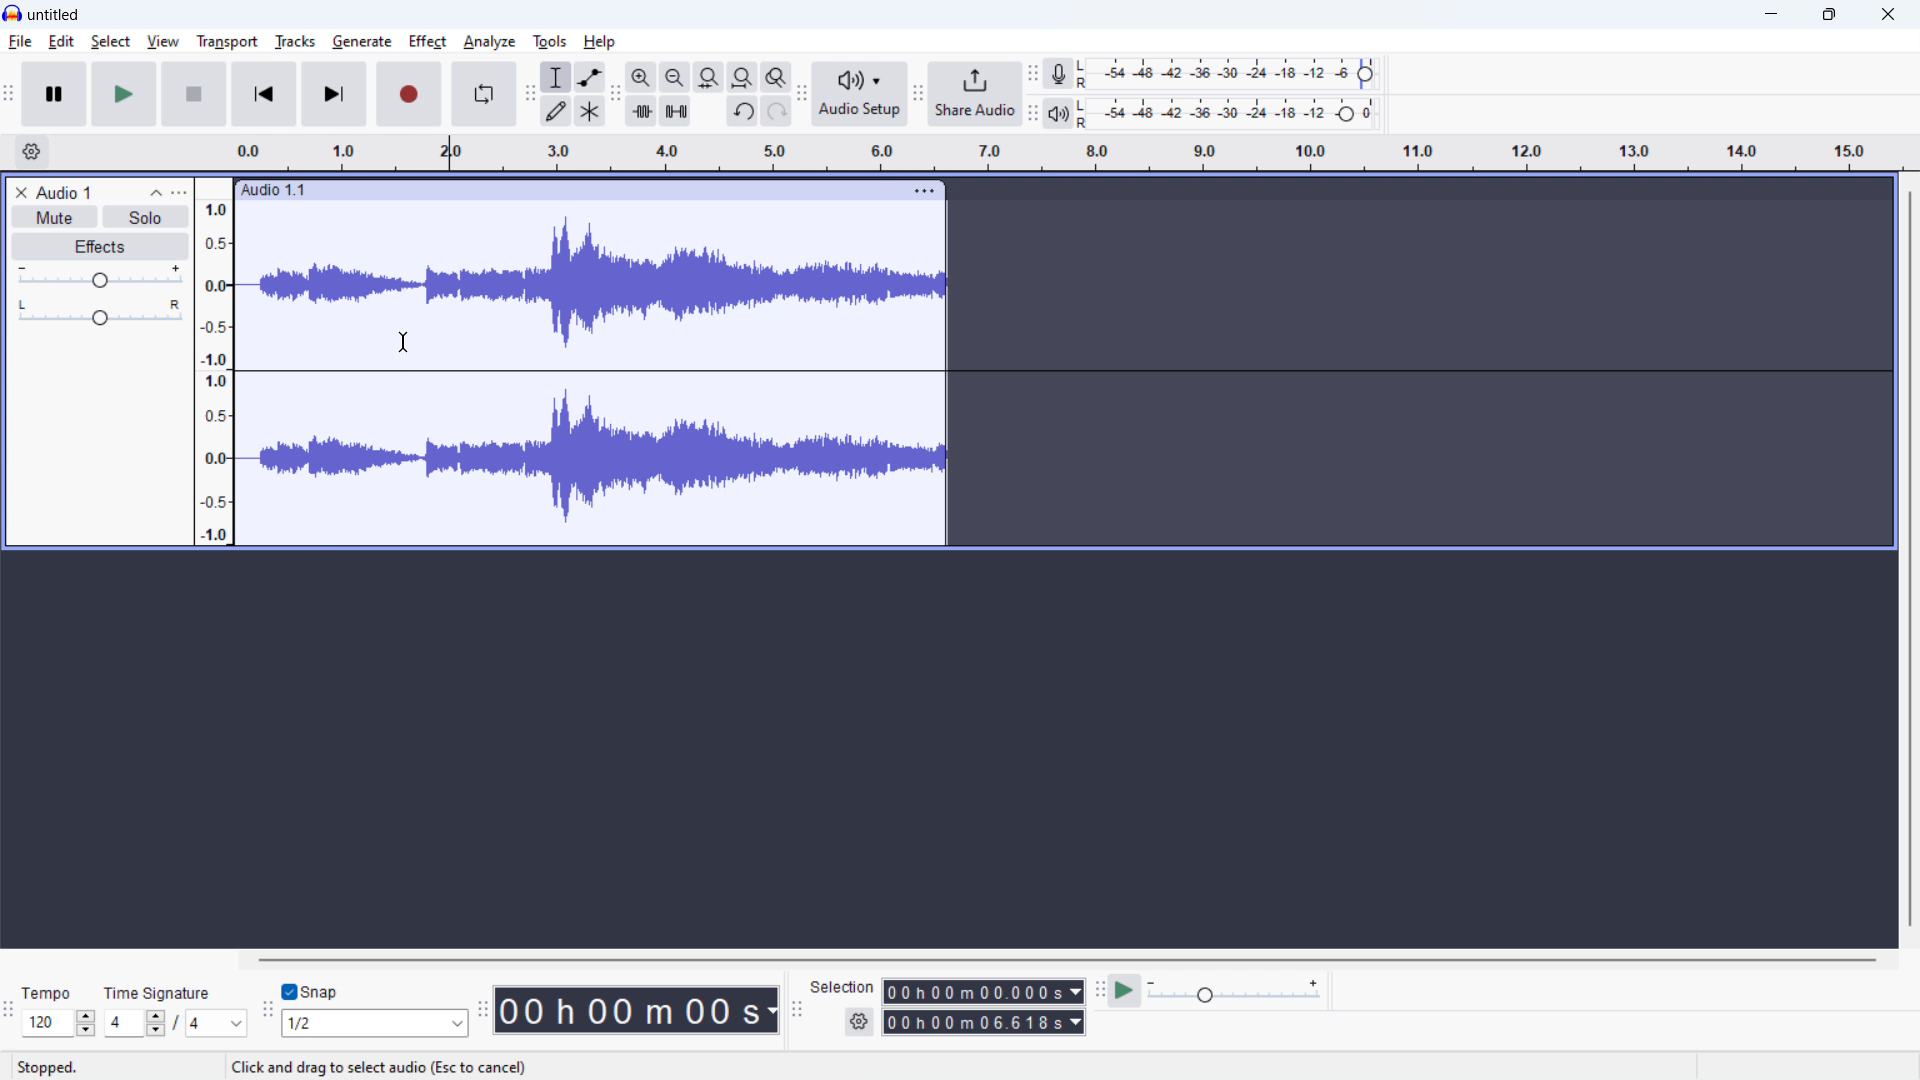 This screenshot has width=1920, height=1080. Describe the element at coordinates (638, 1011) in the screenshot. I see `timestamp` at that location.